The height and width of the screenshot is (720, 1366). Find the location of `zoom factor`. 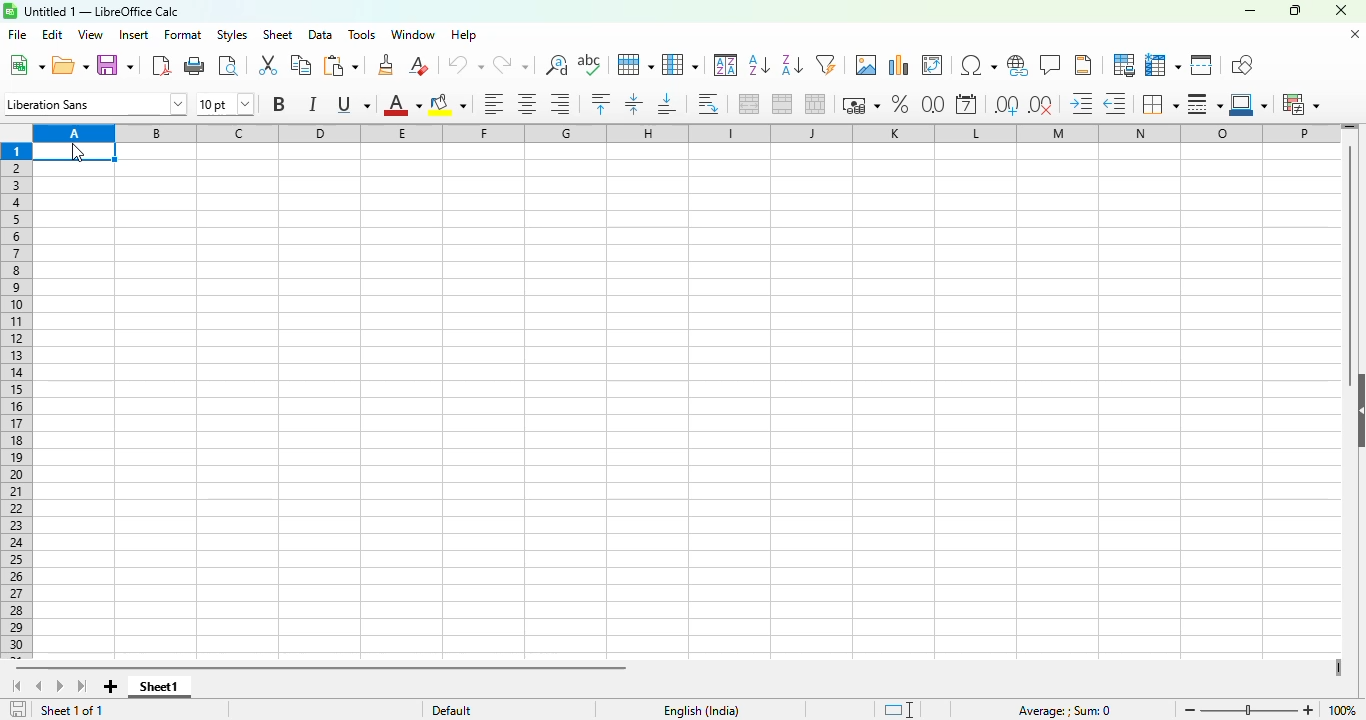

zoom factor is located at coordinates (1343, 710).